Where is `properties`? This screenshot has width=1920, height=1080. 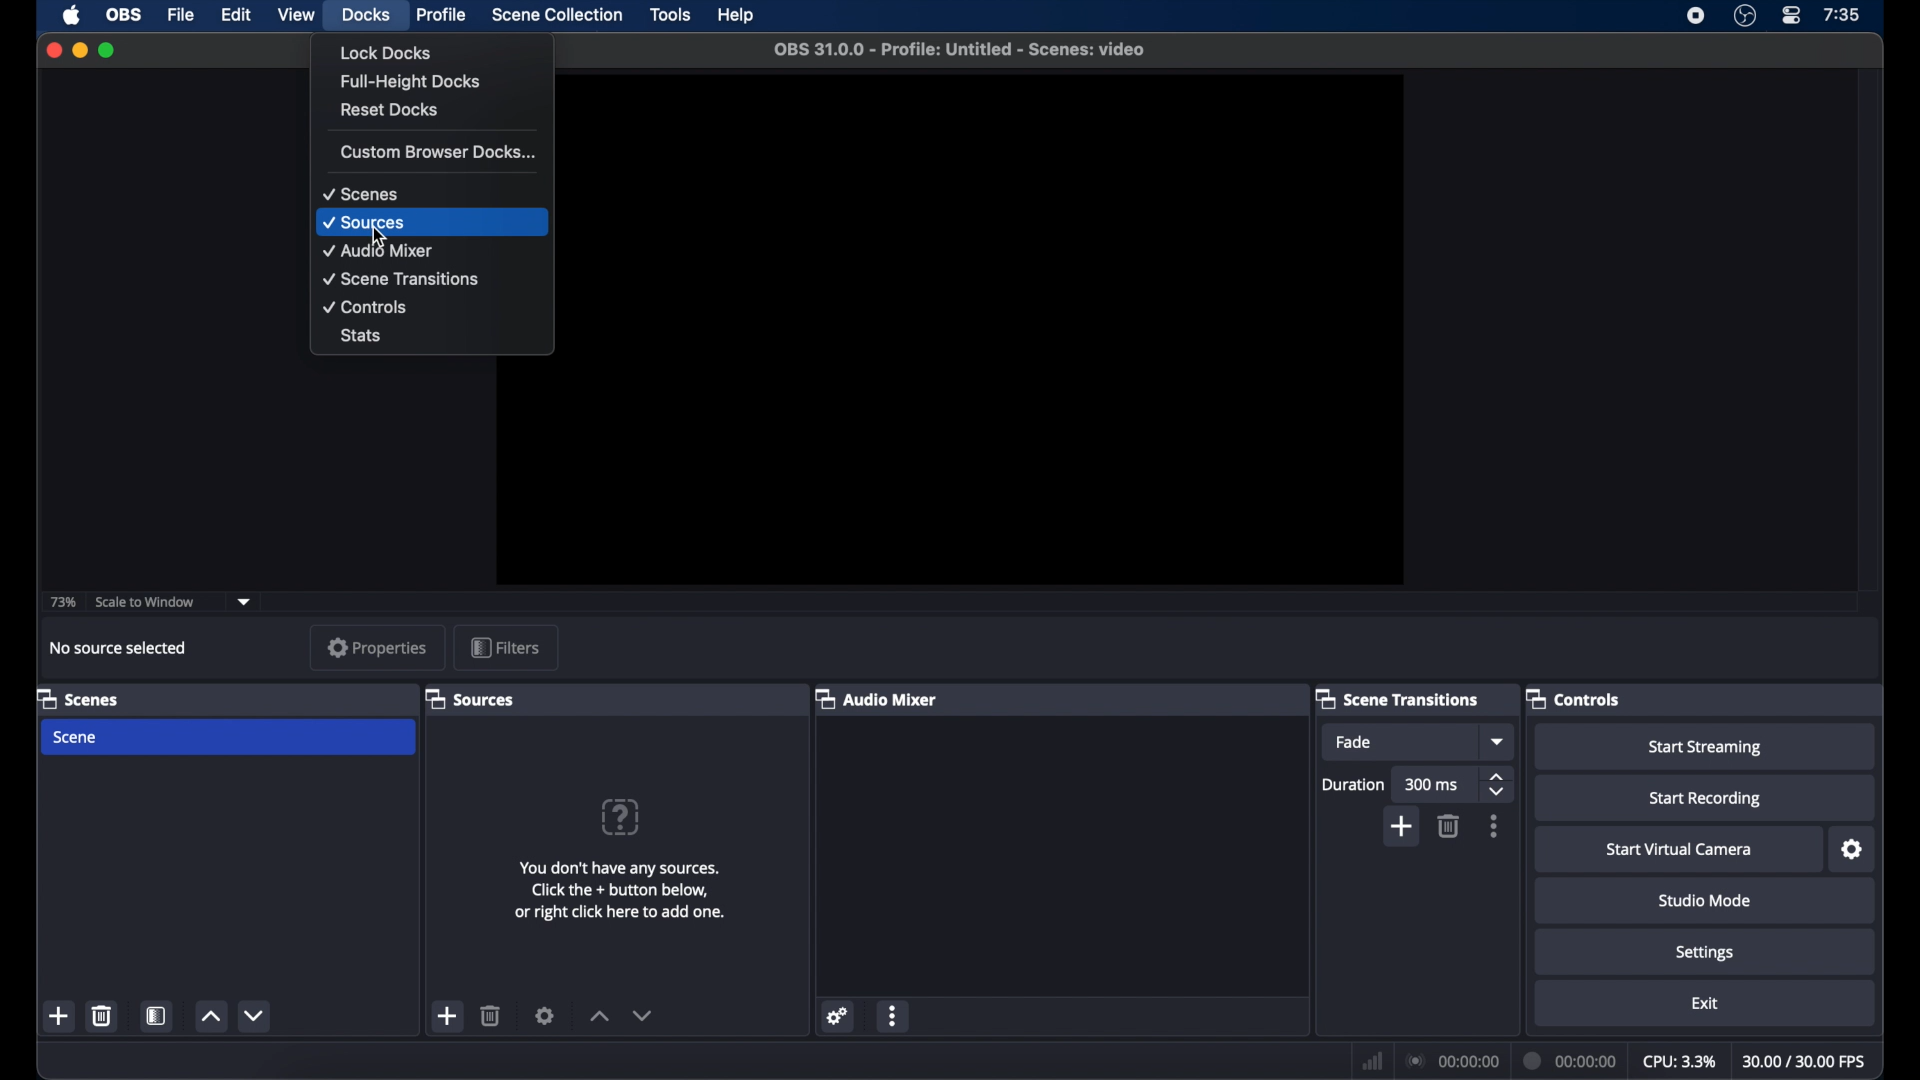
properties is located at coordinates (377, 647).